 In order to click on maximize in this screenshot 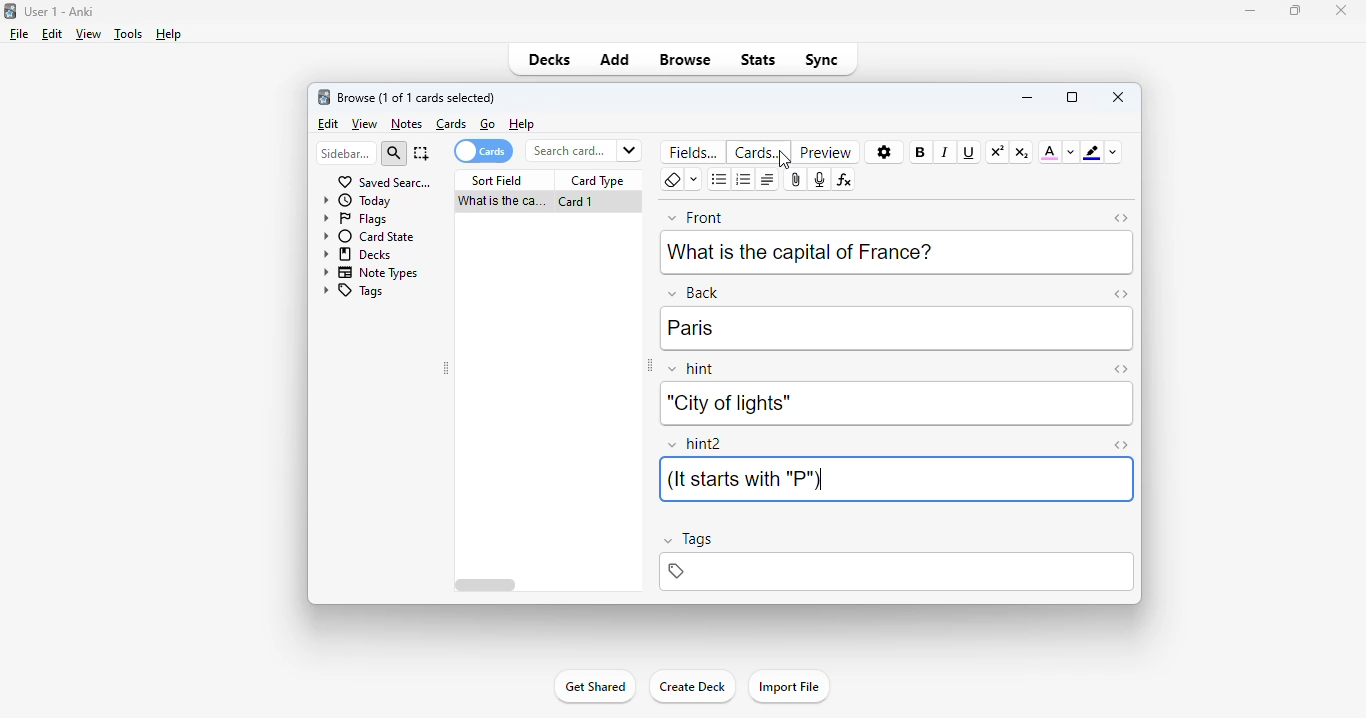, I will do `click(1295, 9)`.